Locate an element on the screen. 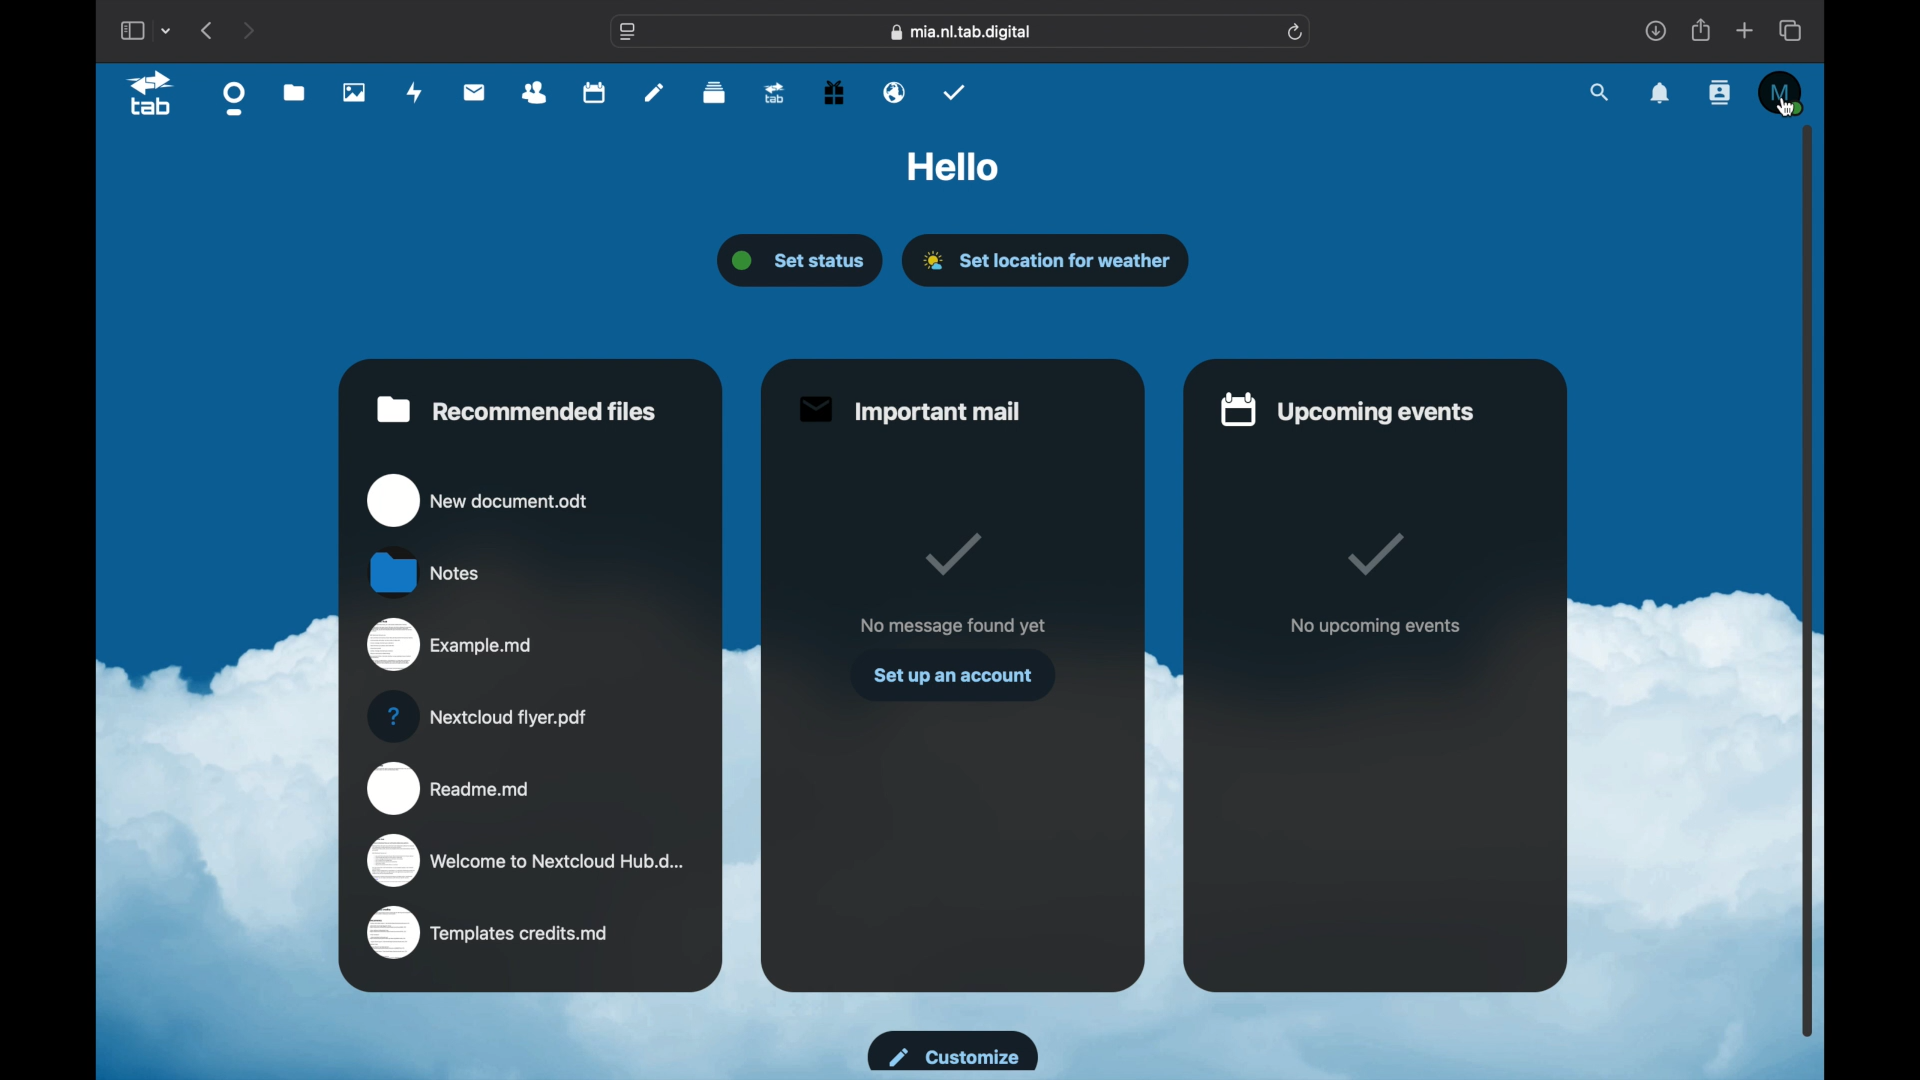 Image resolution: width=1920 pixels, height=1080 pixels. calendar is located at coordinates (596, 94).